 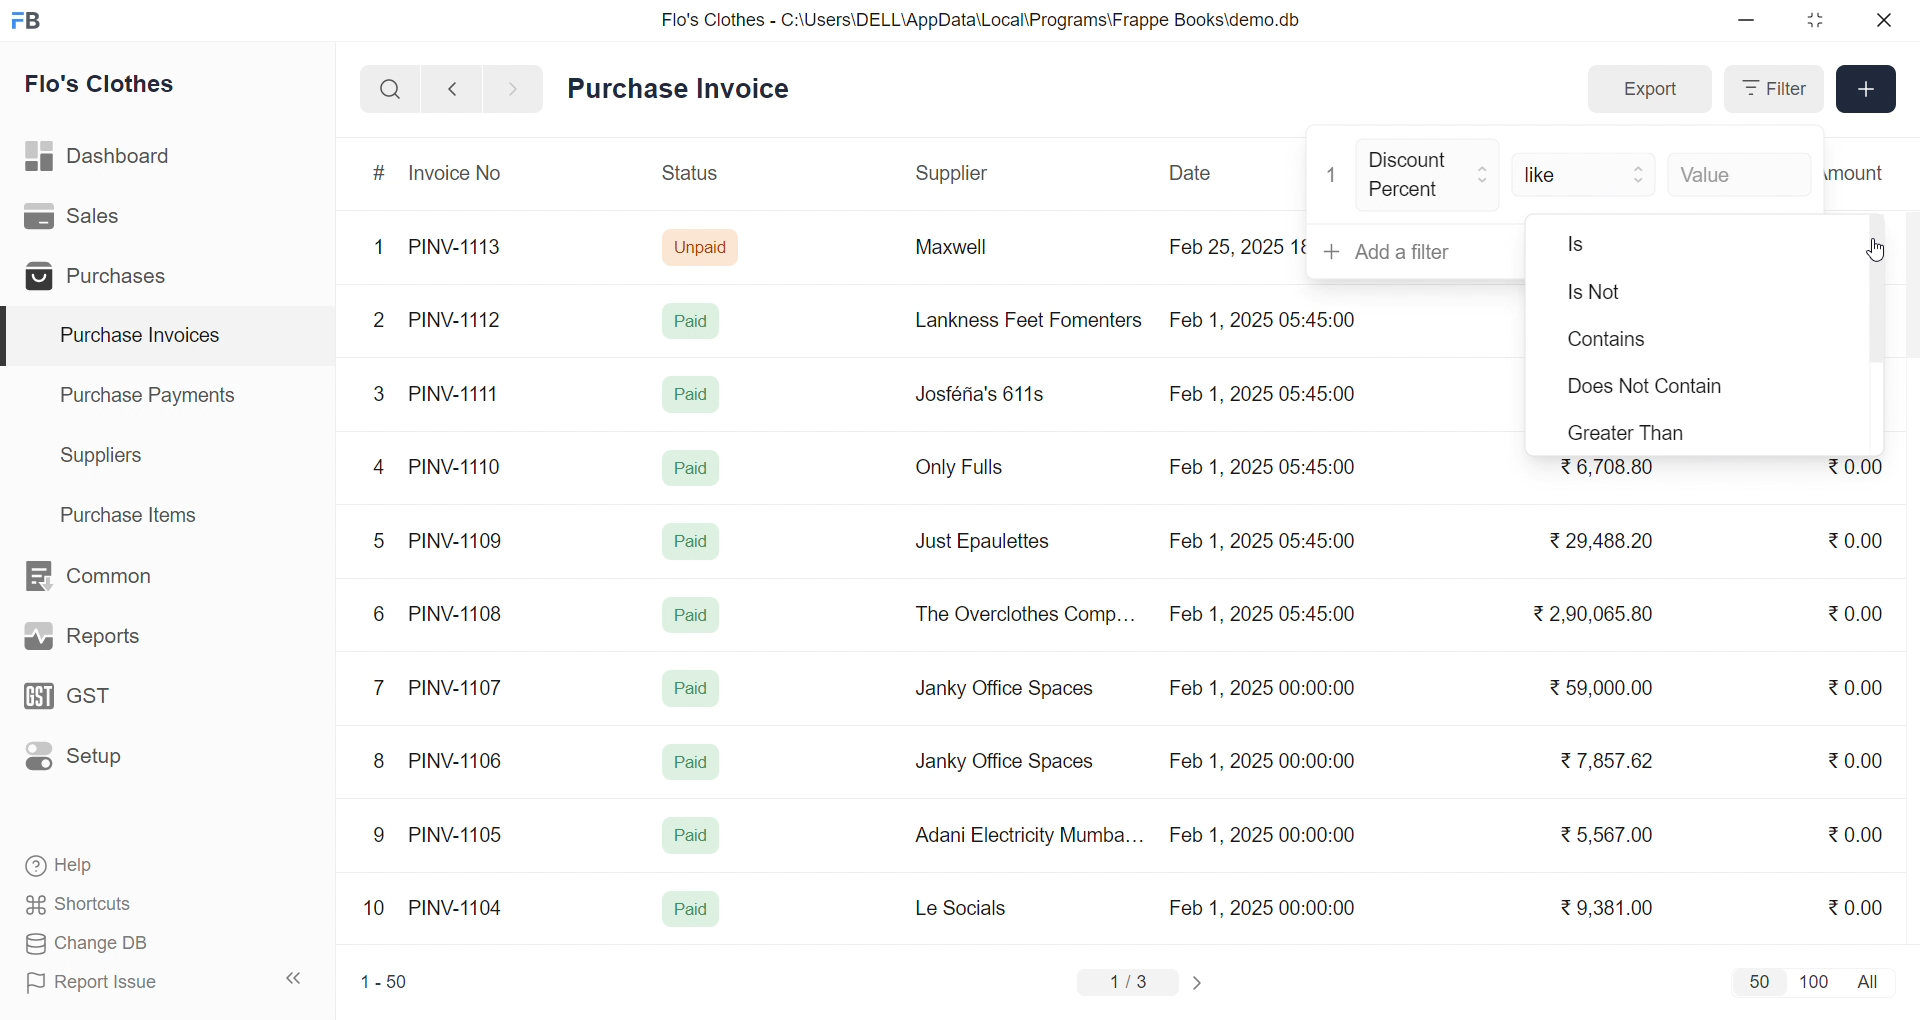 What do you see at coordinates (390, 89) in the screenshot?
I see `search` at bounding box center [390, 89].